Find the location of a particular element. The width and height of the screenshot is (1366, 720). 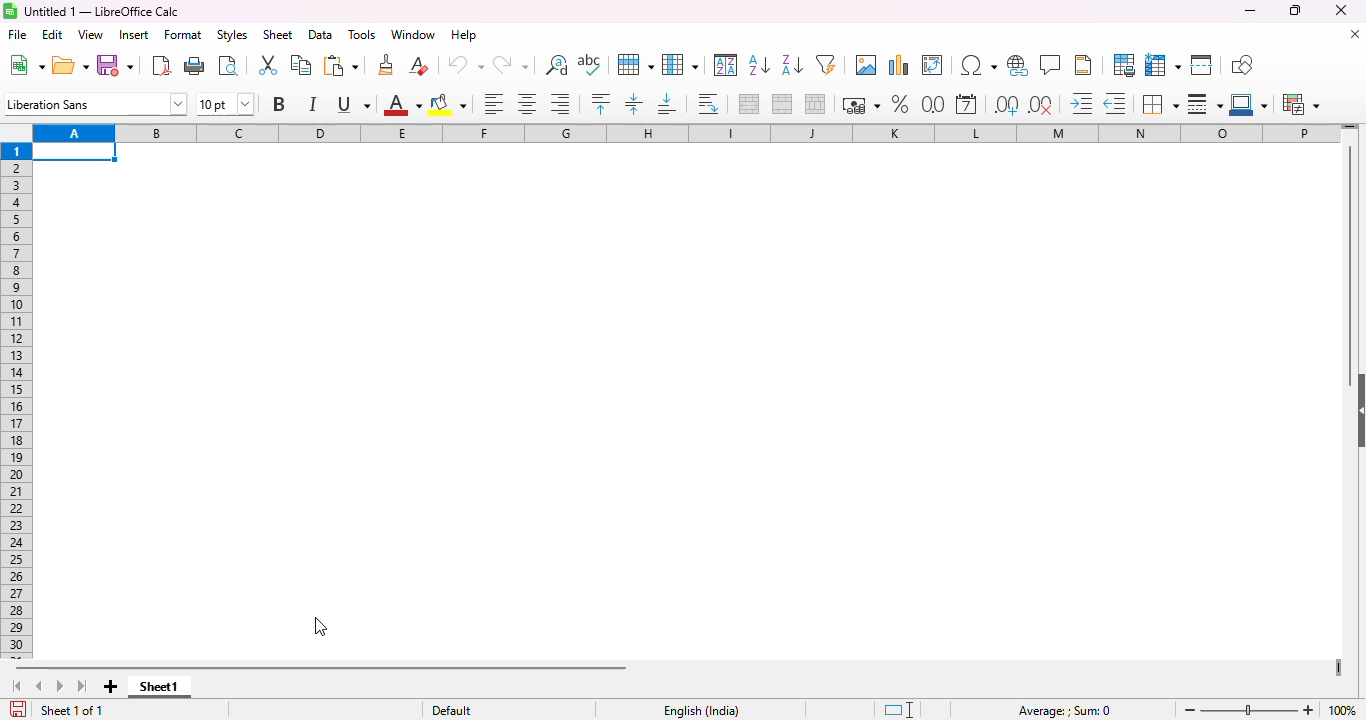

add new sheet is located at coordinates (111, 687).